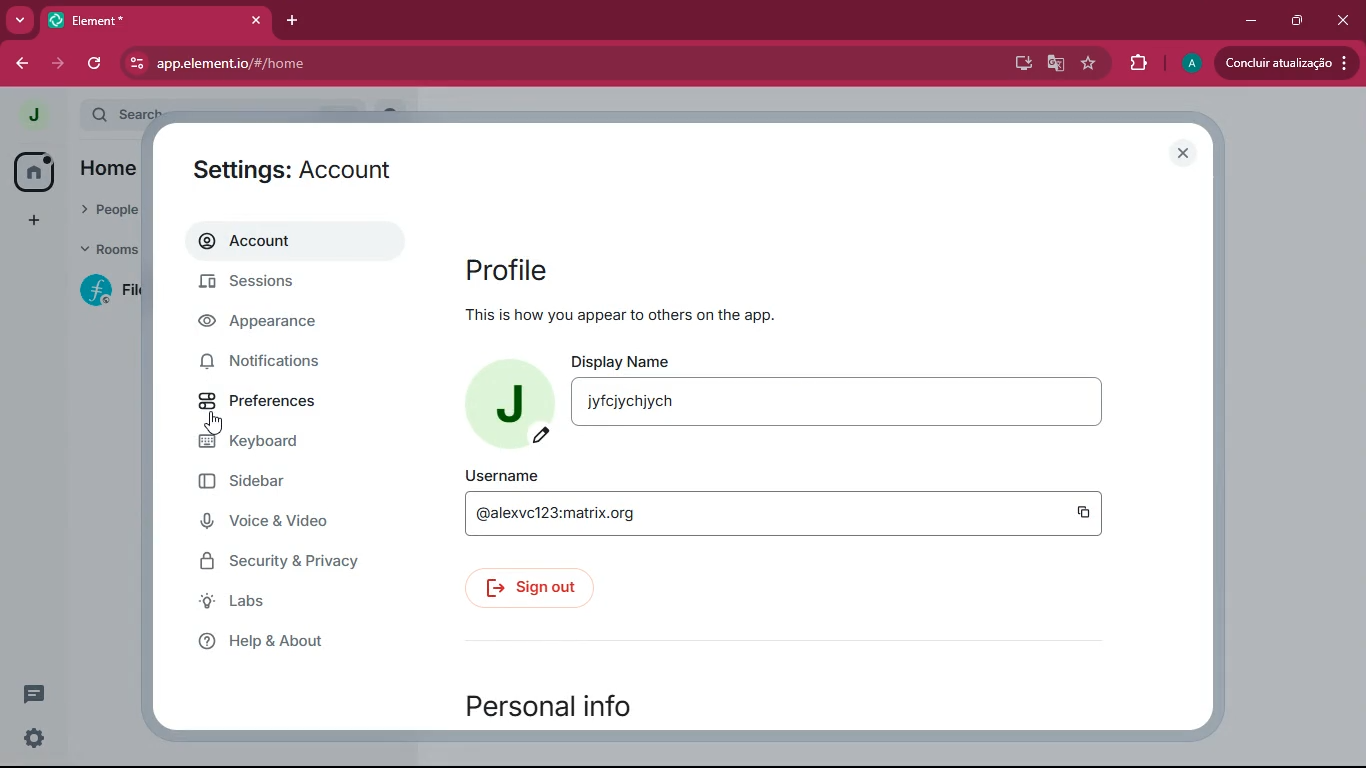 The width and height of the screenshot is (1366, 768). What do you see at coordinates (410, 64) in the screenshot?
I see `app.element.io/#/home` at bounding box center [410, 64].